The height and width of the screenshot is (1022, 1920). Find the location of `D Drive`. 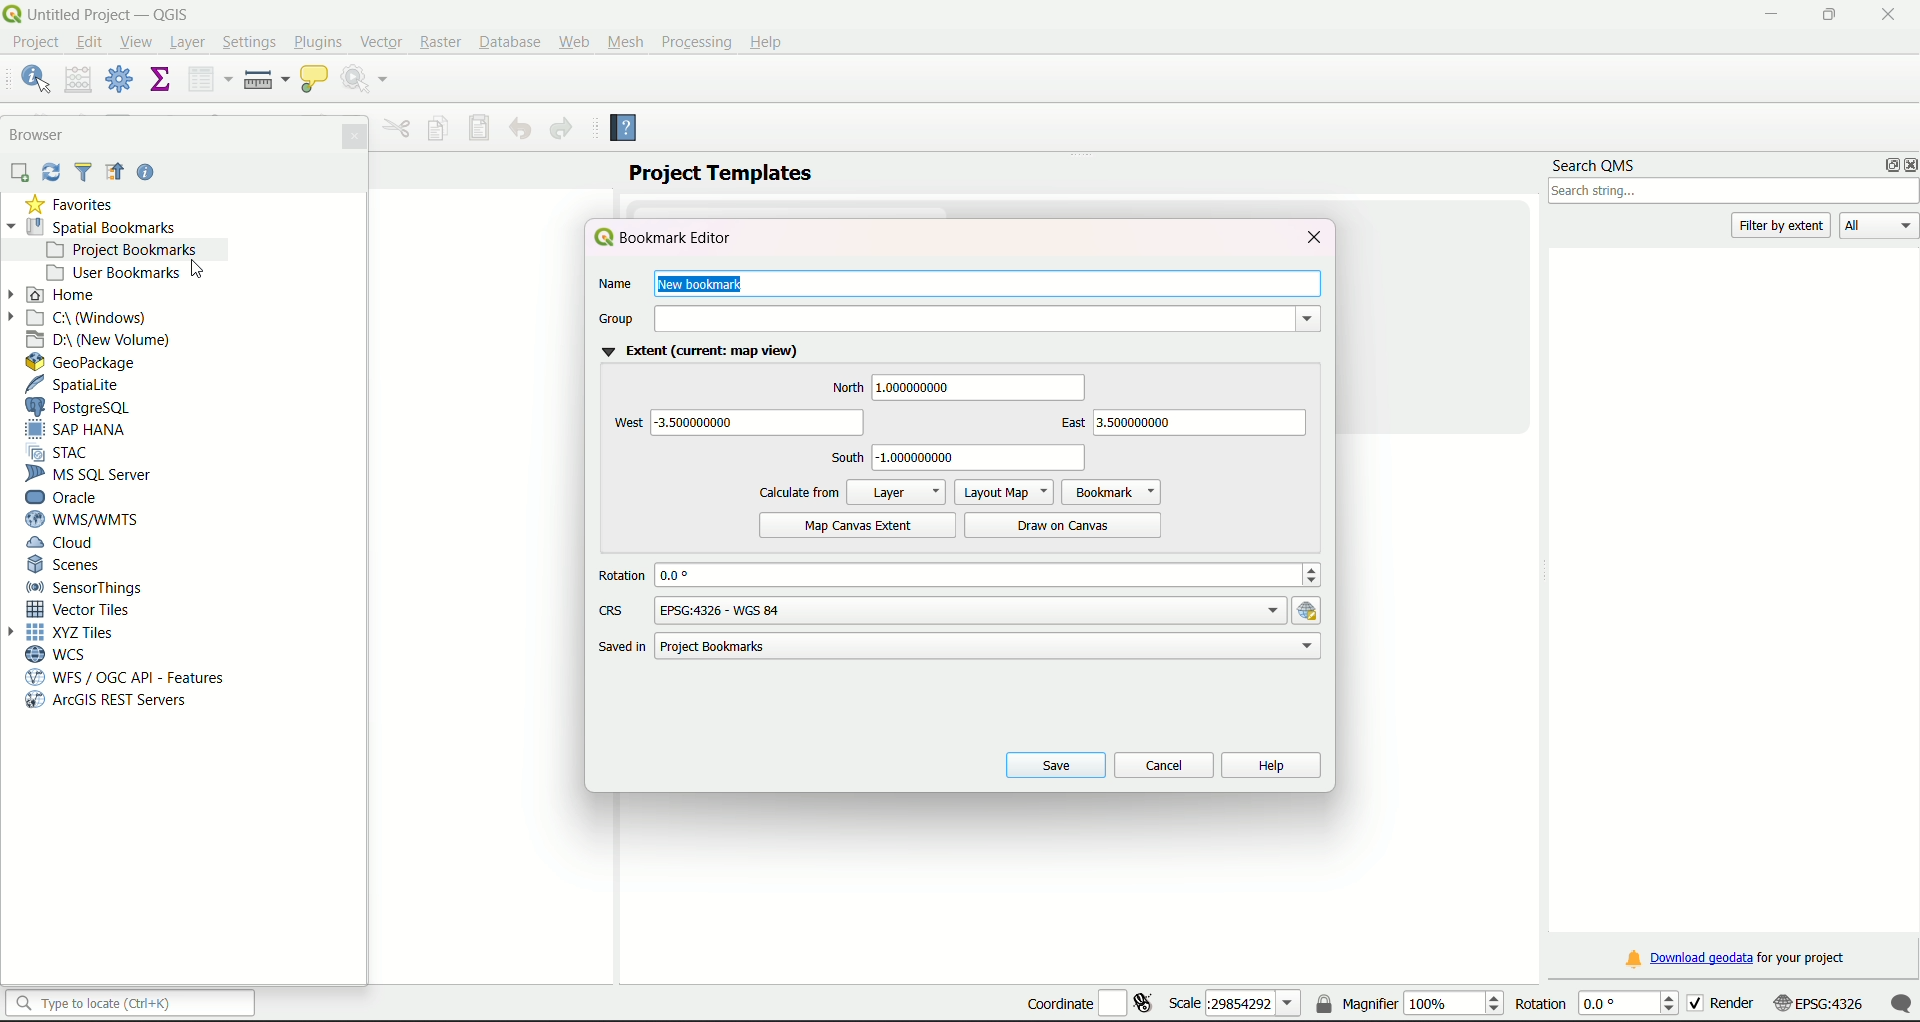

D Drive is located at coordinates (100, 341).